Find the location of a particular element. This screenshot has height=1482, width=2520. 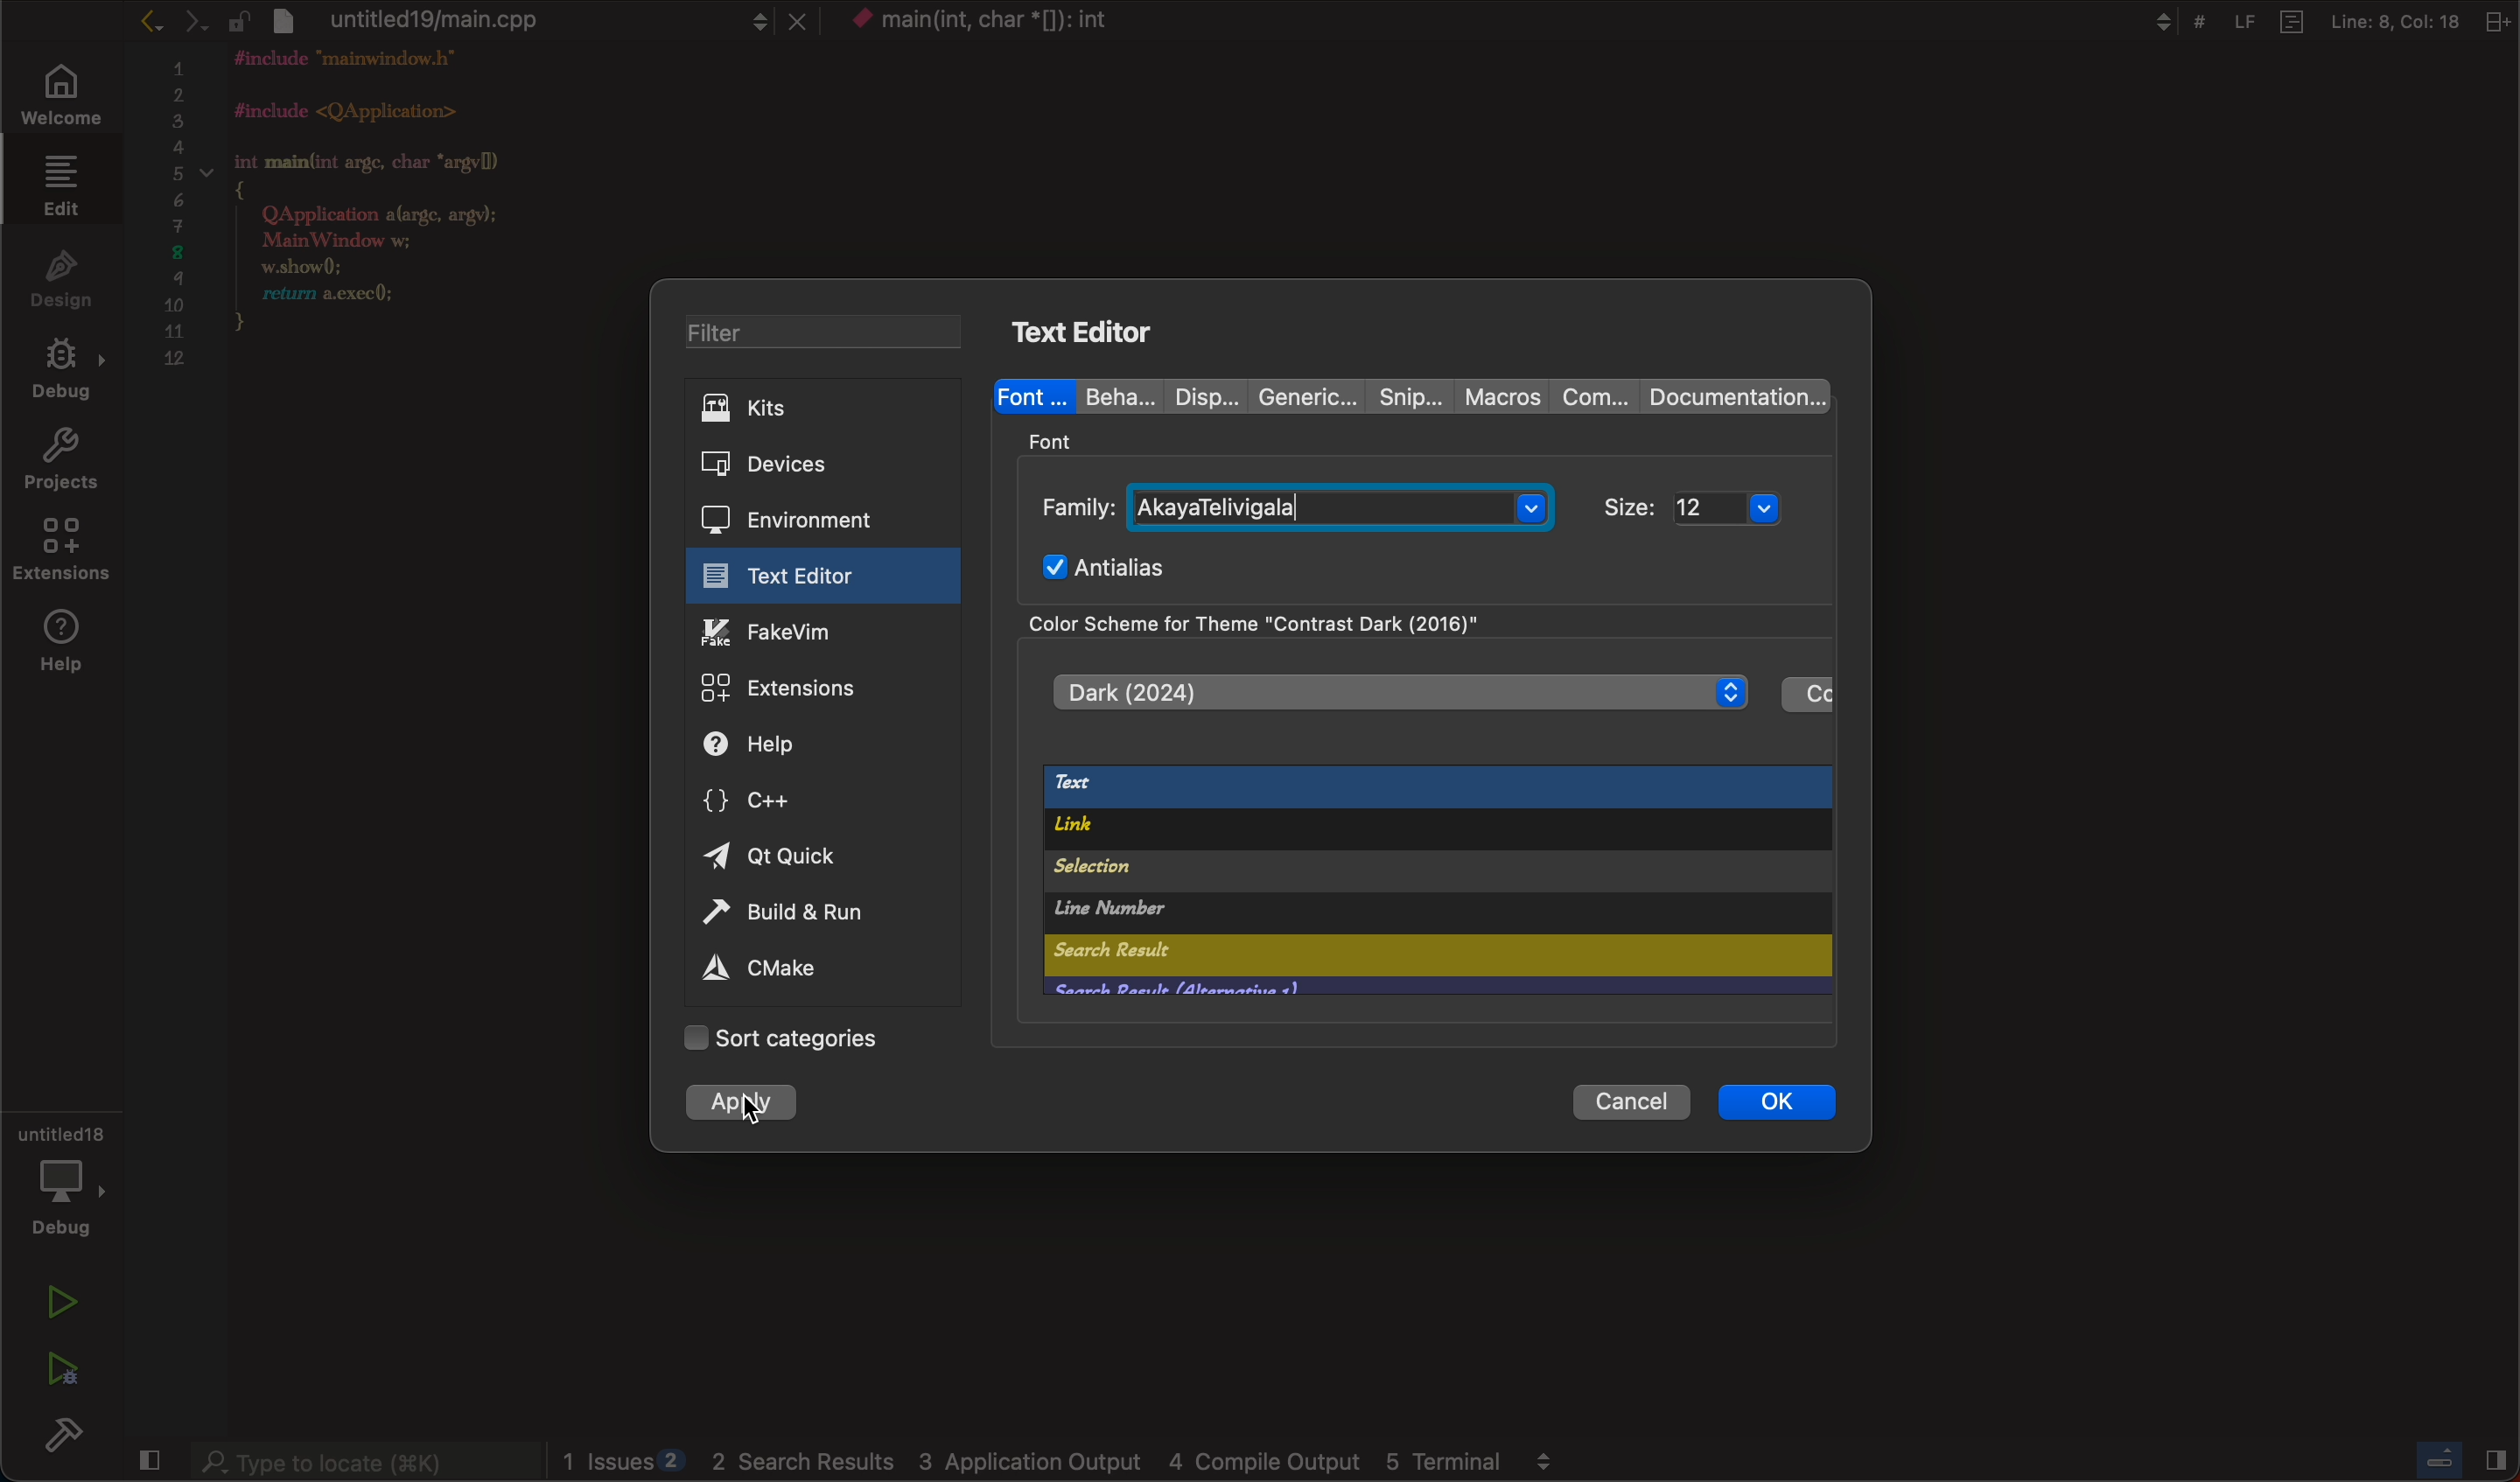

selected is located at coordinates (744, 1107).